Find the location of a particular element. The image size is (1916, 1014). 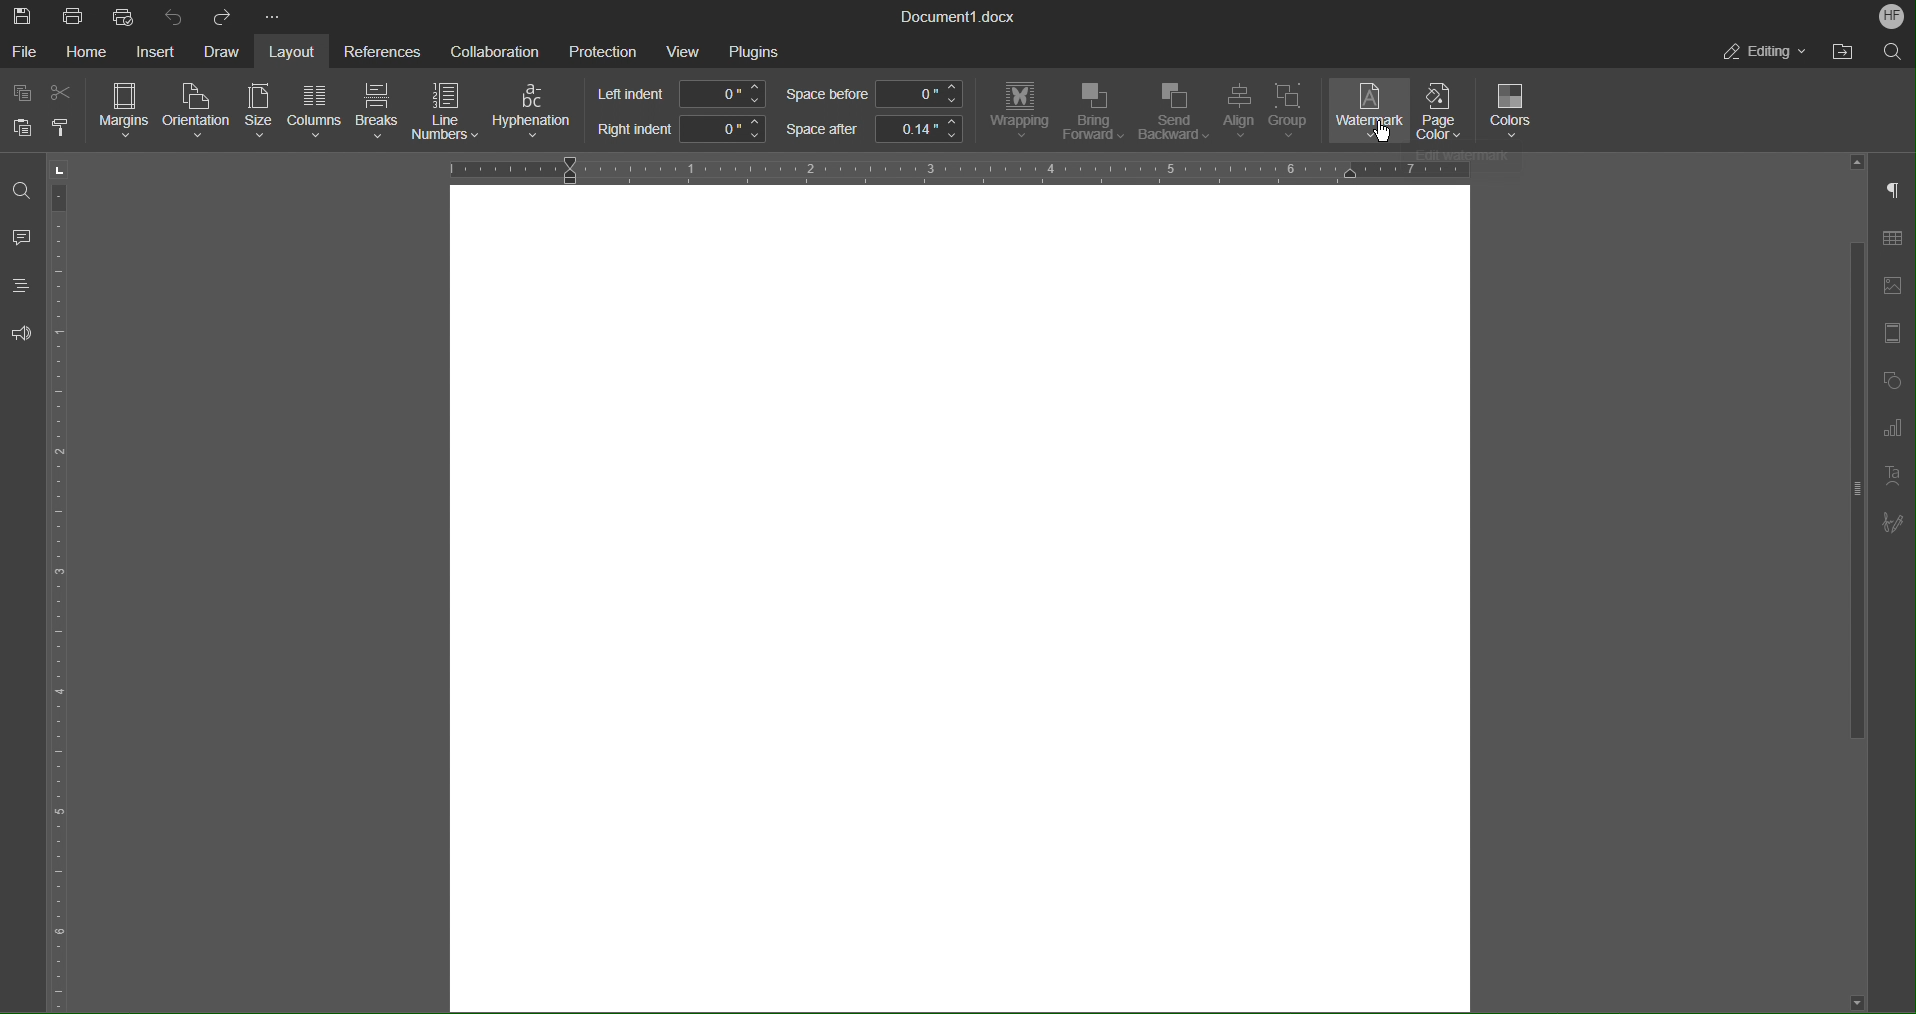

Home is located at coordinates (90, 52).